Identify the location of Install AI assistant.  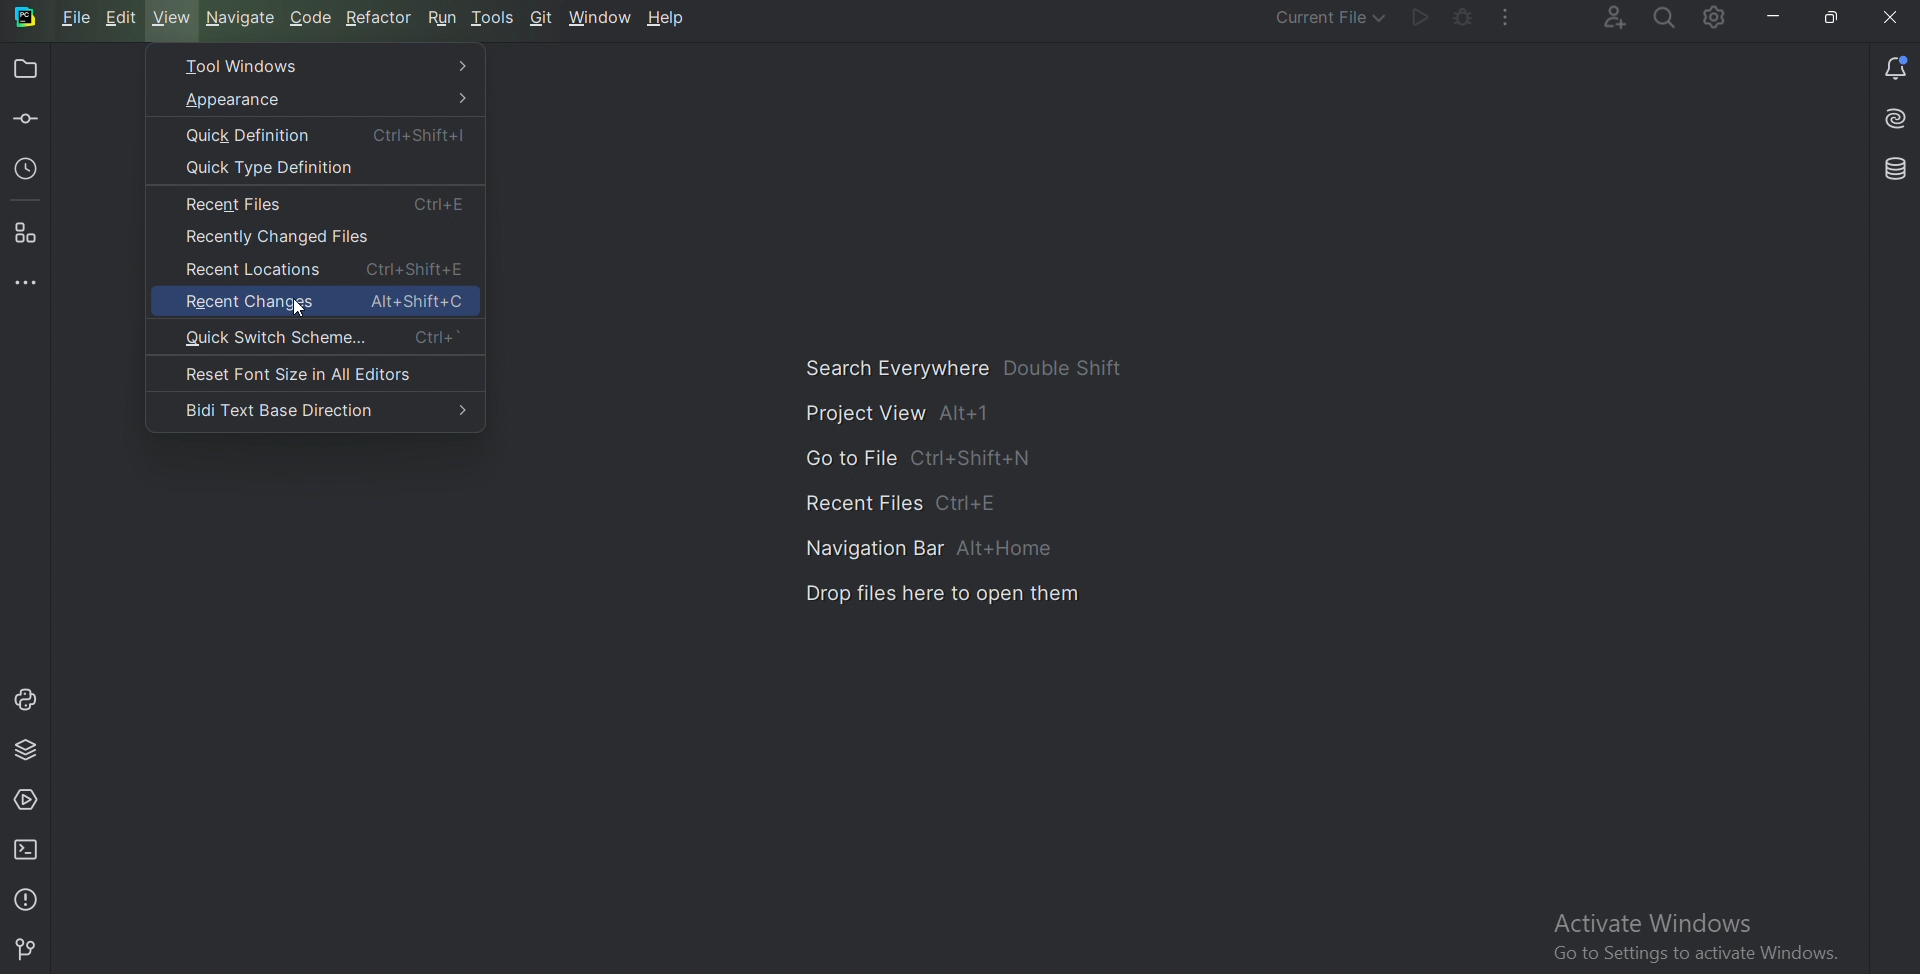
(1887, 118).